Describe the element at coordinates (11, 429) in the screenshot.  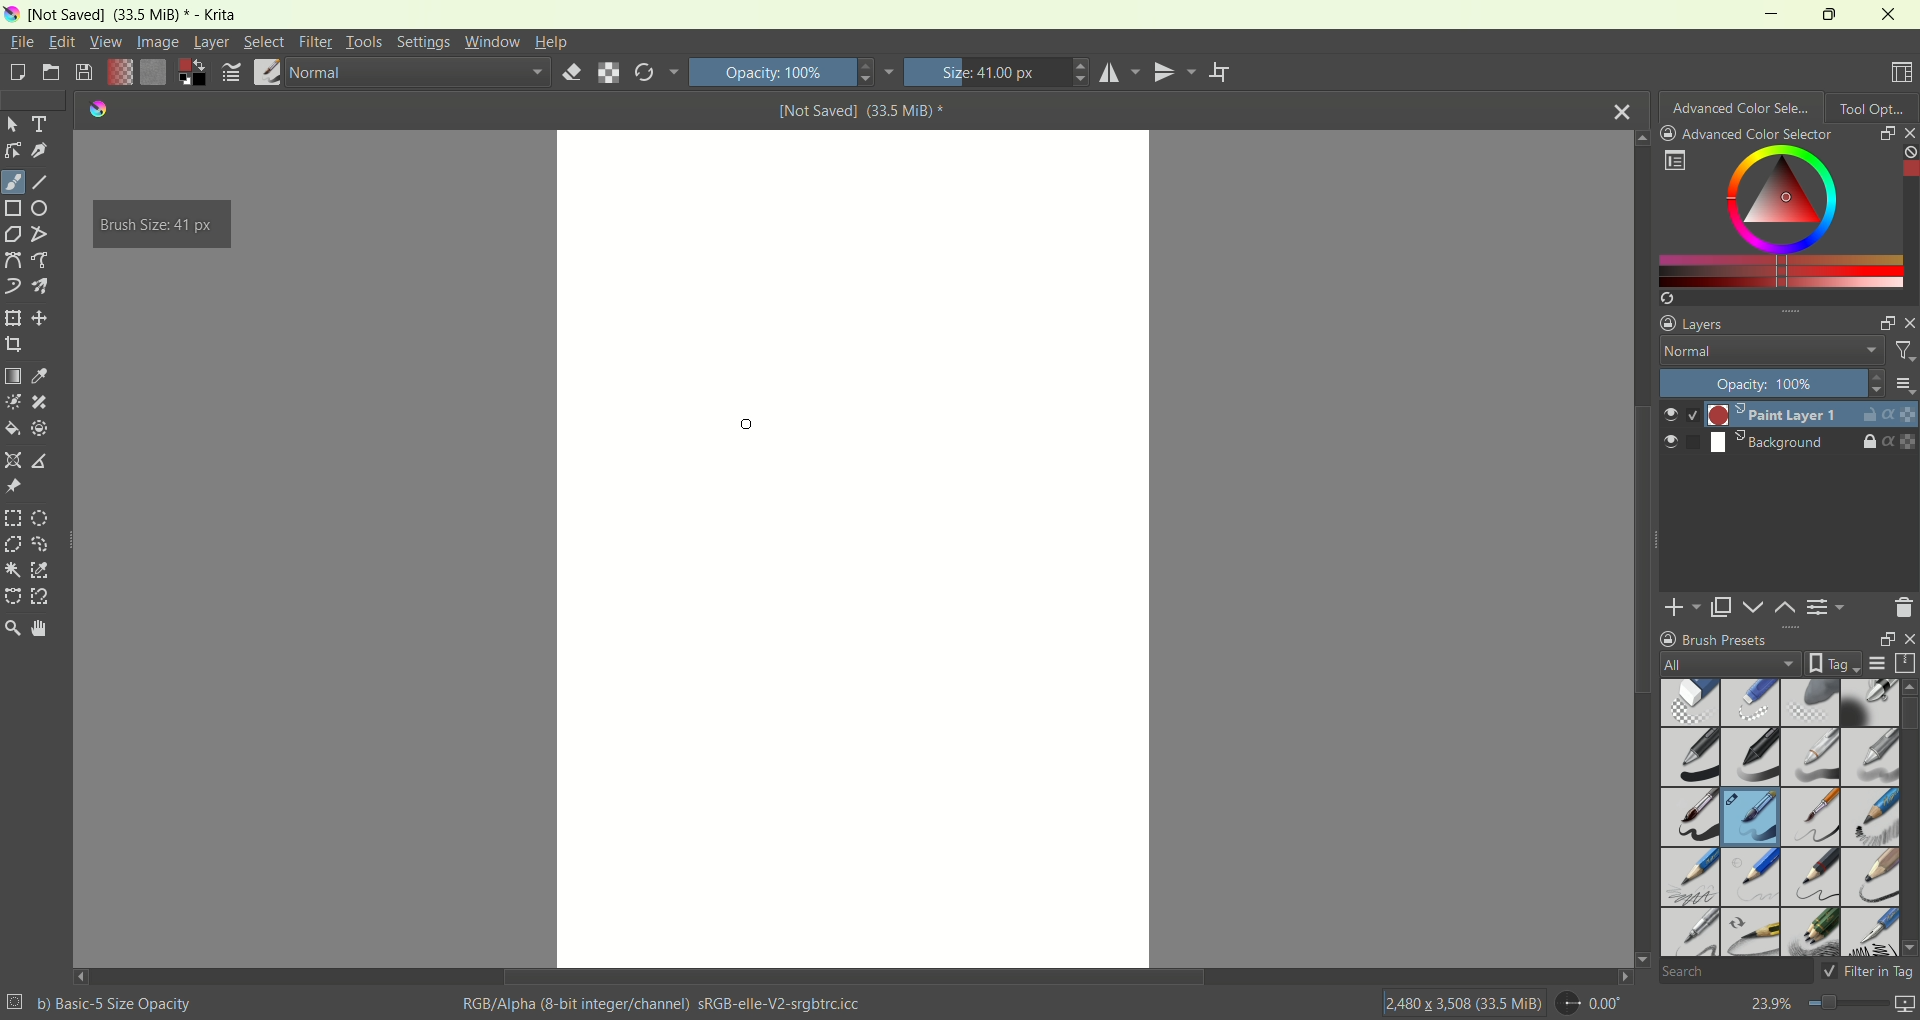
I see `fill a contiguous area` at that location.